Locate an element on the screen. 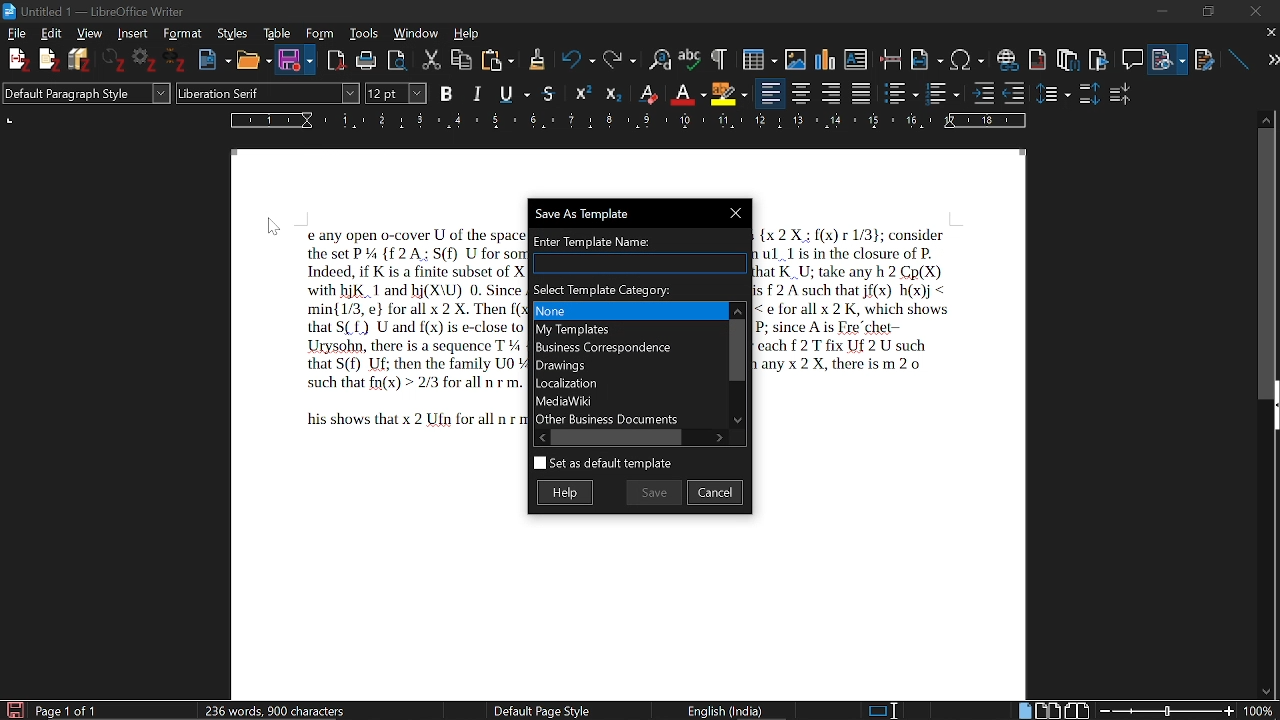 Image resolution: width=1280 pixels, height=720 pixels. Undo is located at coordinates (572, 59).